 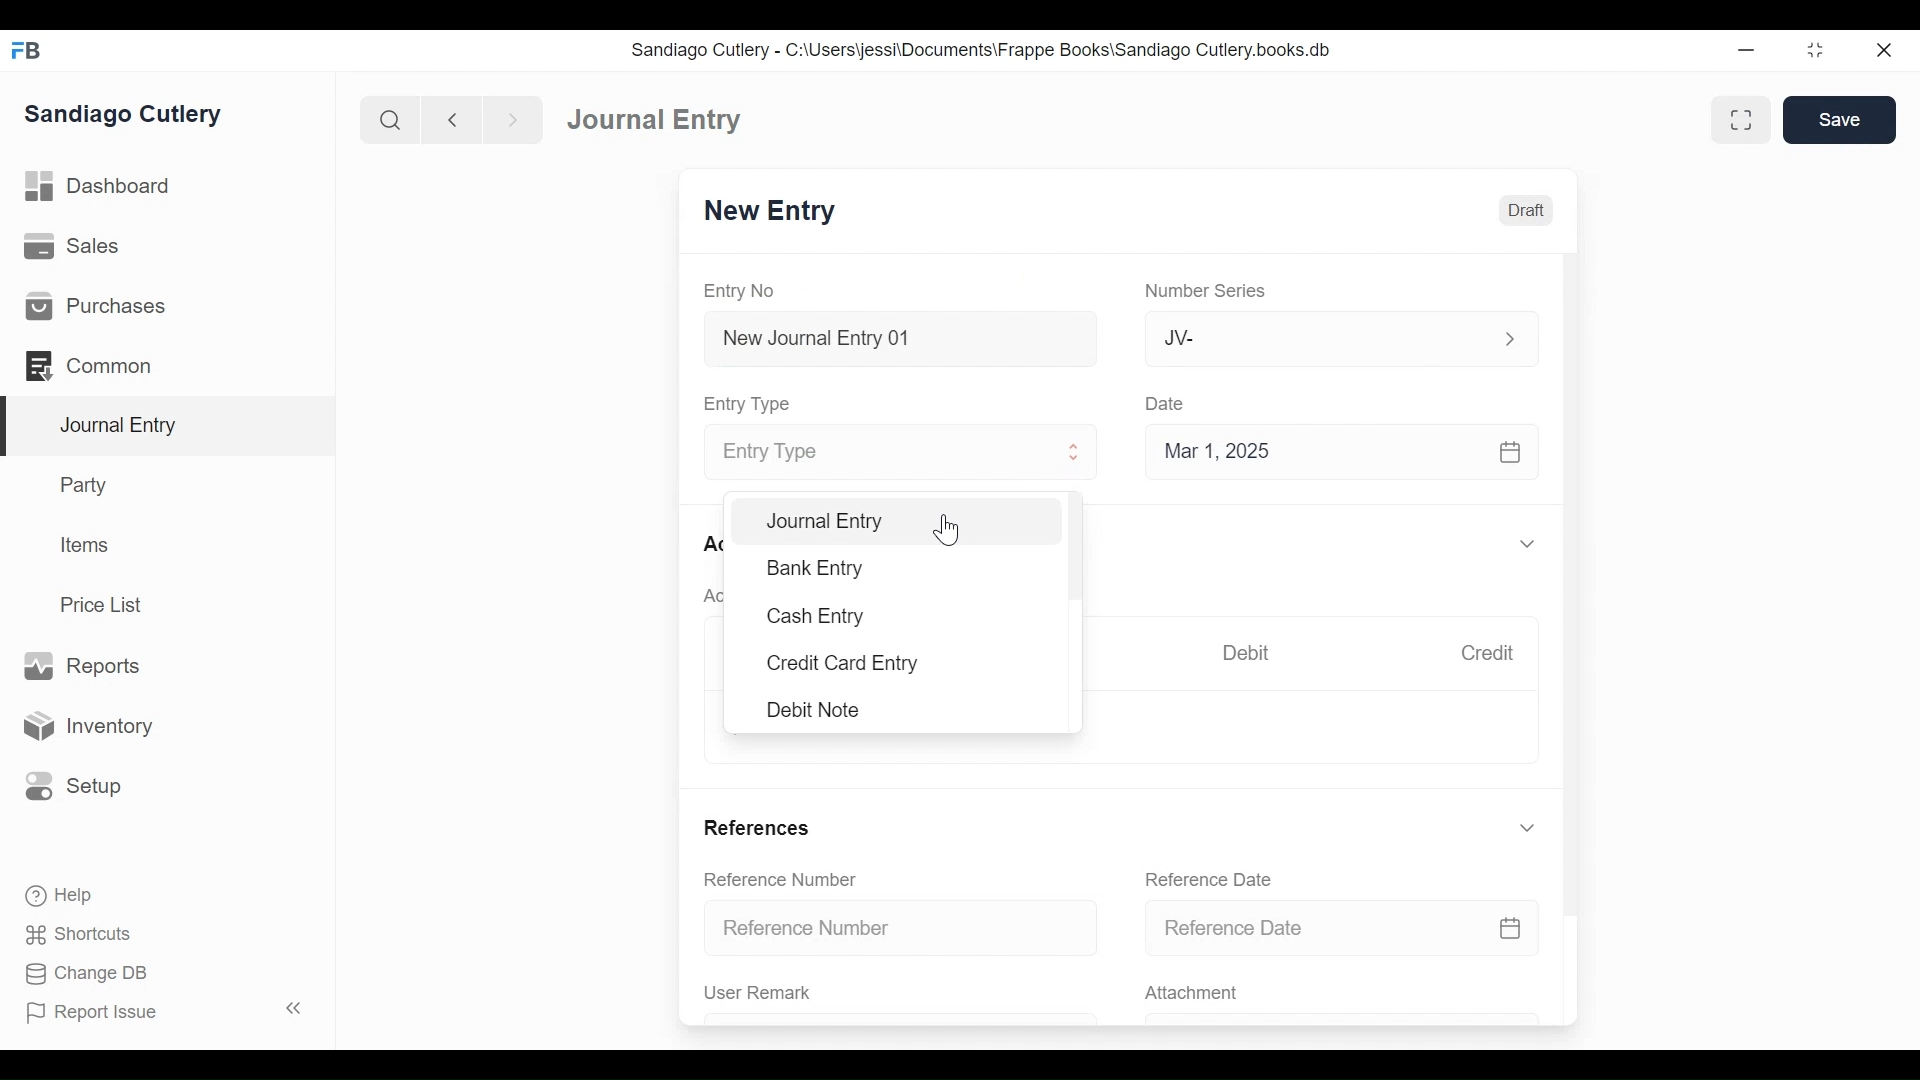 What do you see at coordinates (167, 304) in the screenshot?
I see `Purchases` at bounding box center [167, 304].